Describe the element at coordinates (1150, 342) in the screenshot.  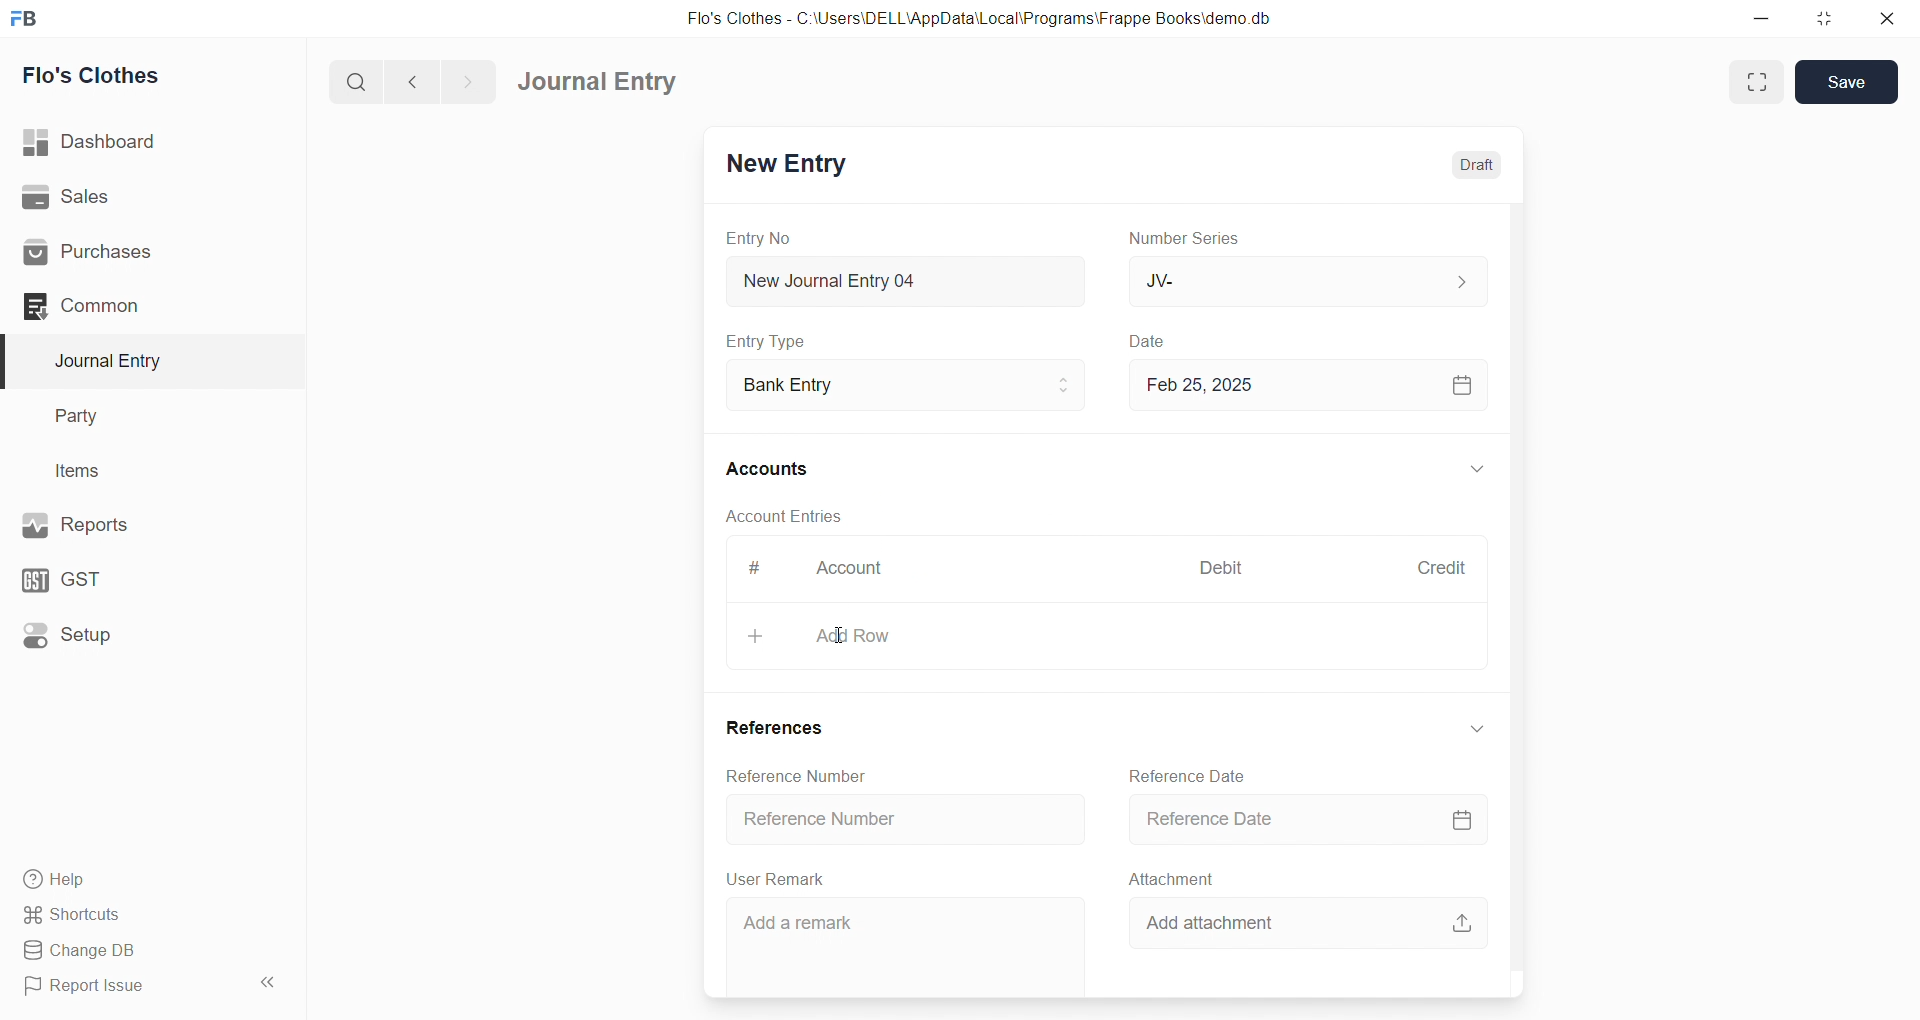
I see `Date` at that location.